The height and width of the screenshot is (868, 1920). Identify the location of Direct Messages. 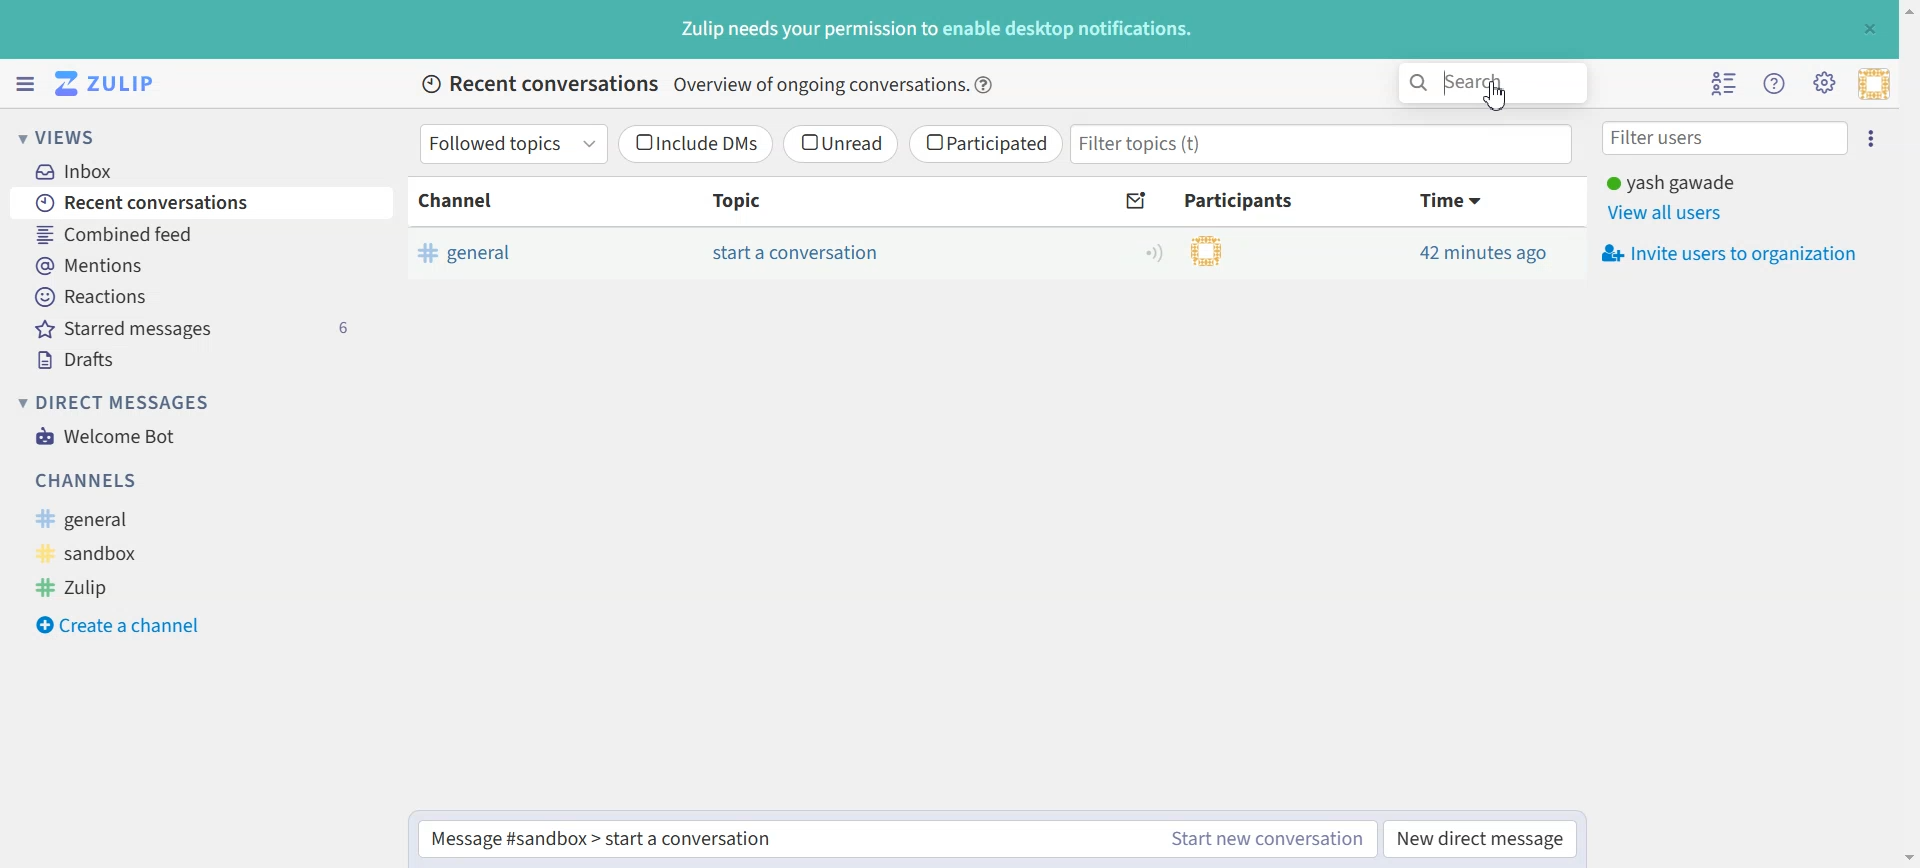
(114, 402).